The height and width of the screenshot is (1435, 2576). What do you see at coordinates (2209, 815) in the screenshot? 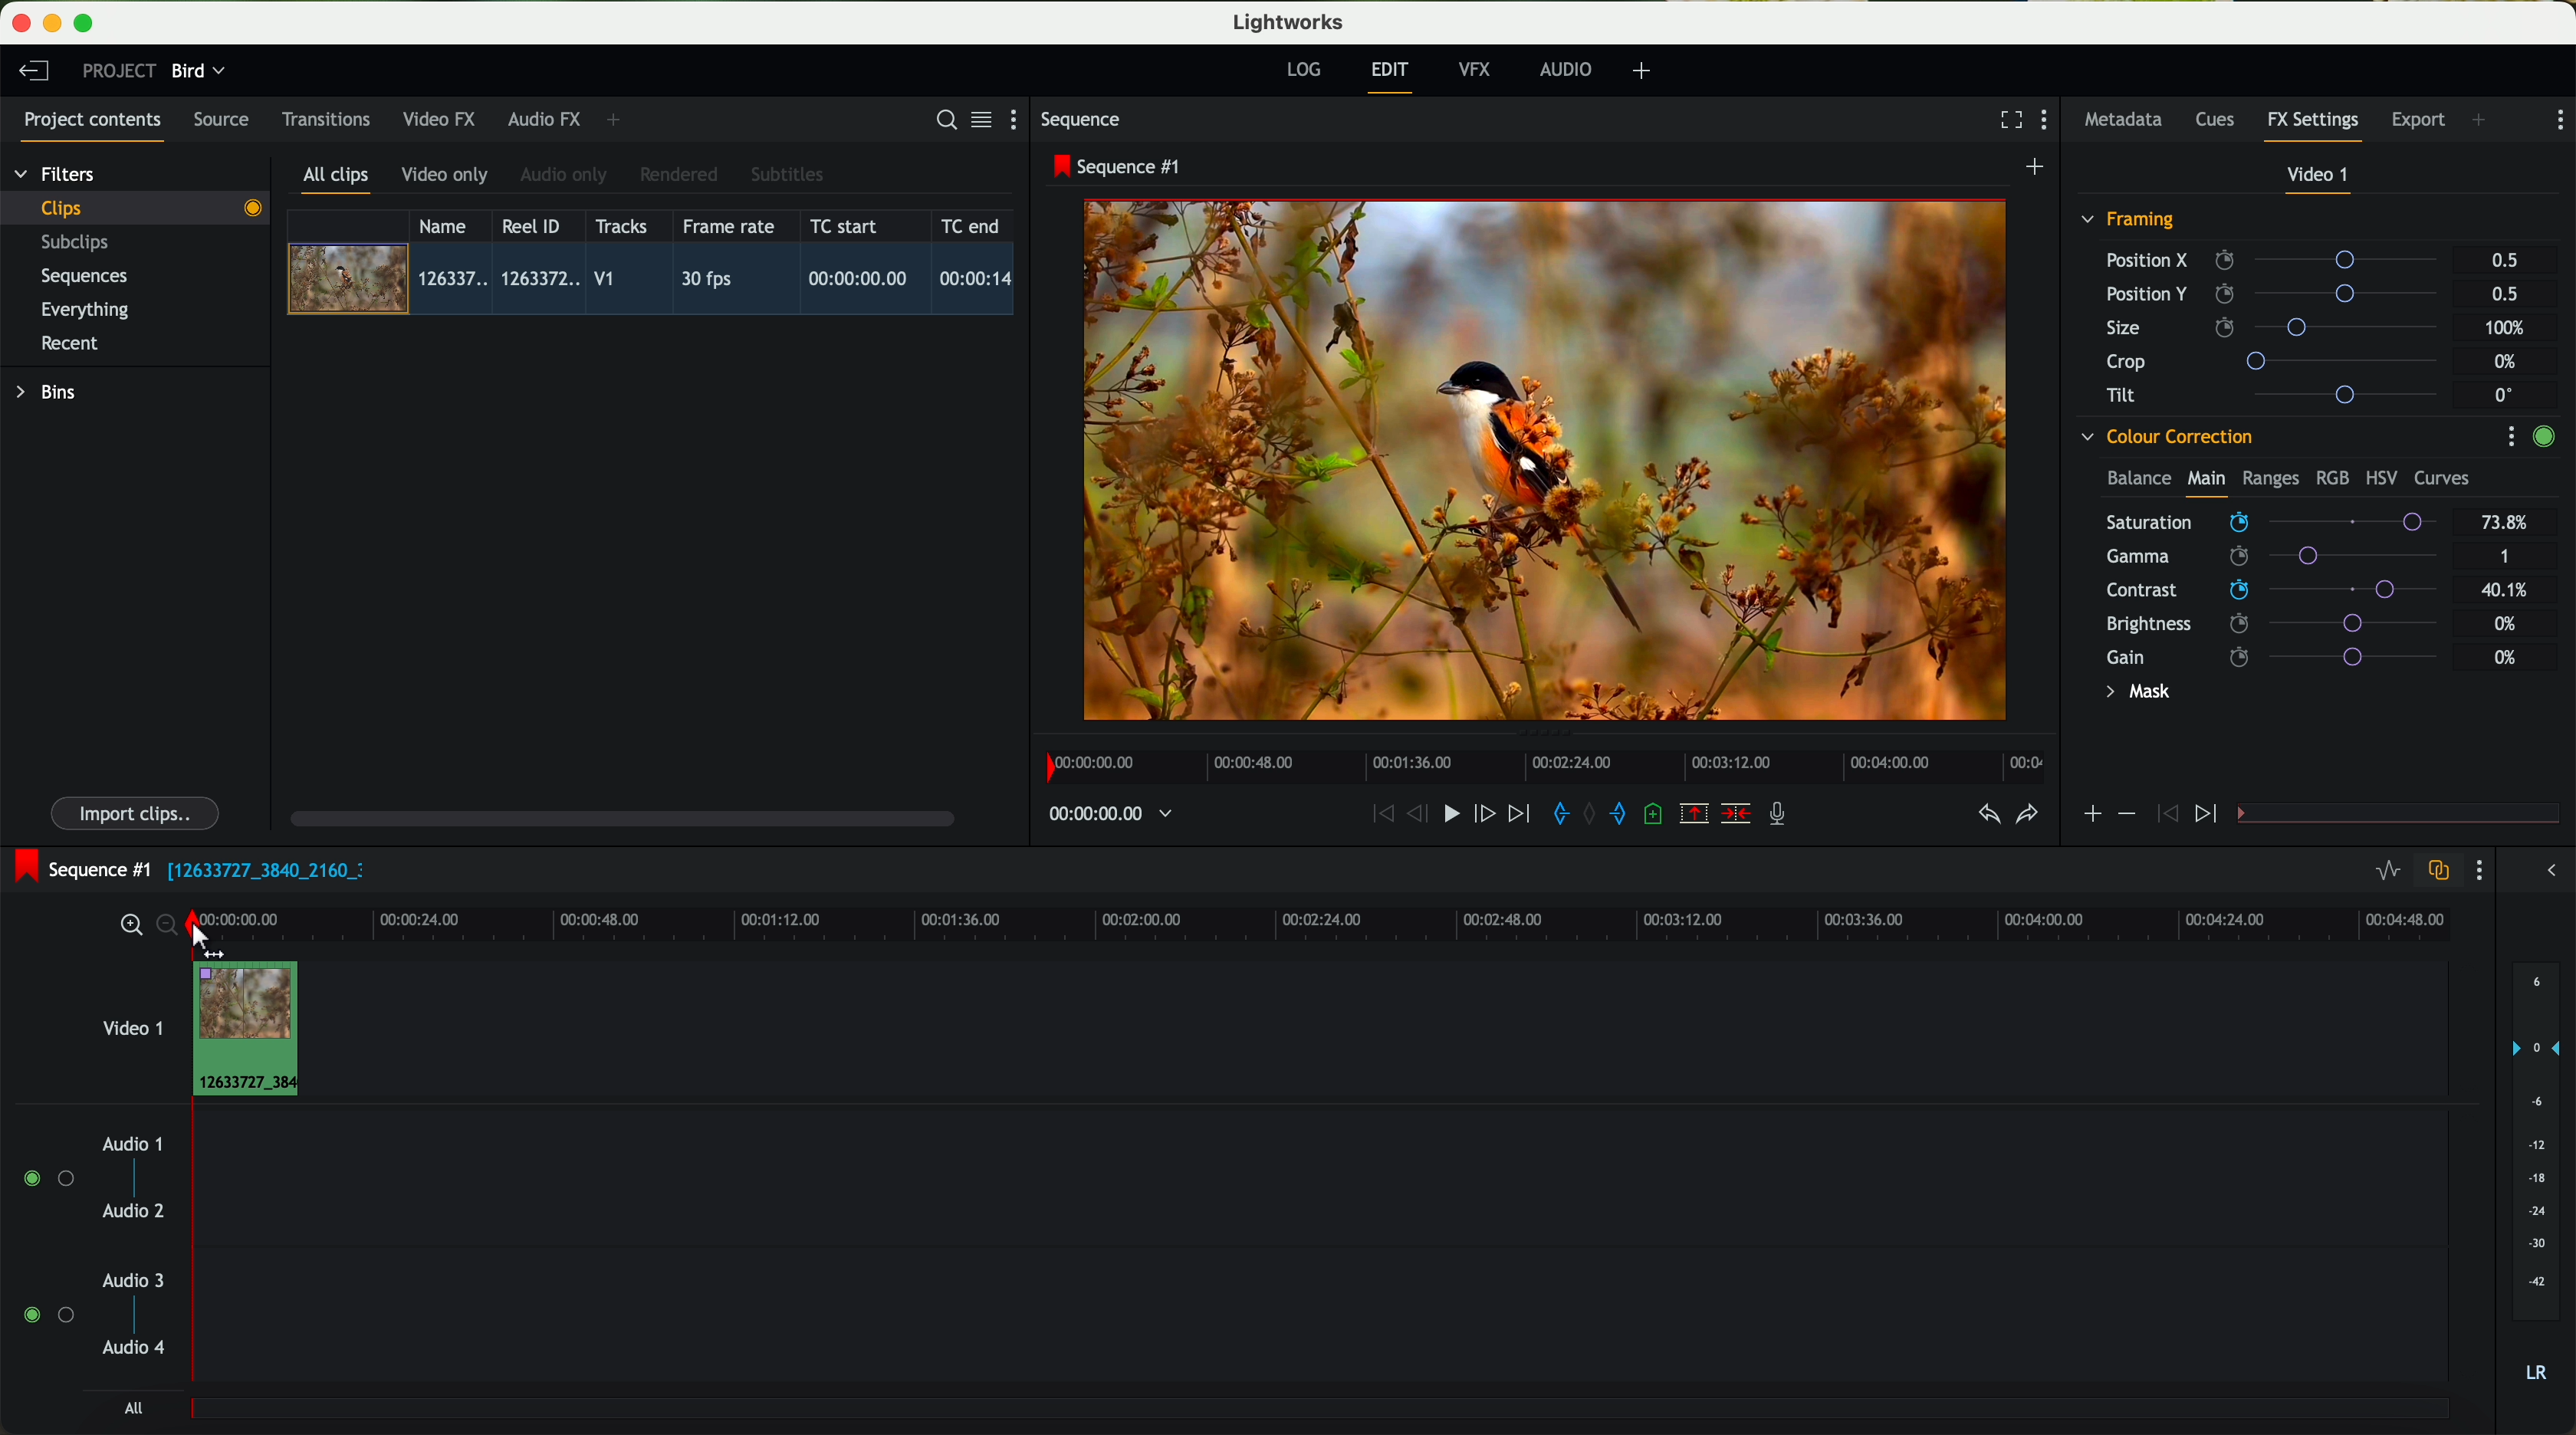
I see `icon` at bounding box center [2209, 815].